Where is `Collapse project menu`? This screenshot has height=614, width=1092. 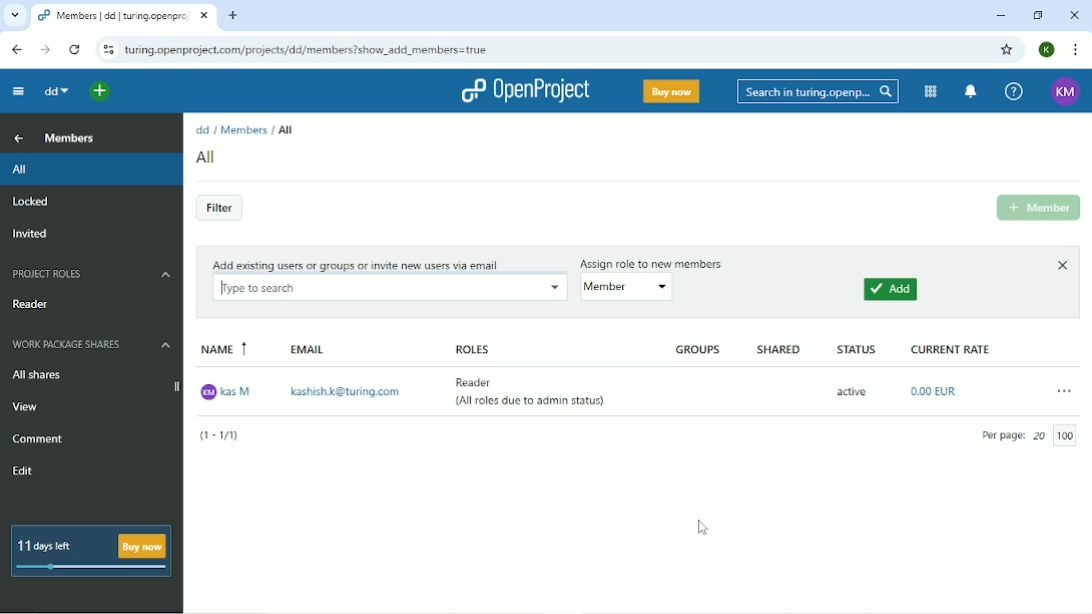
Collapse project menu is located at coordinates (21, 91).